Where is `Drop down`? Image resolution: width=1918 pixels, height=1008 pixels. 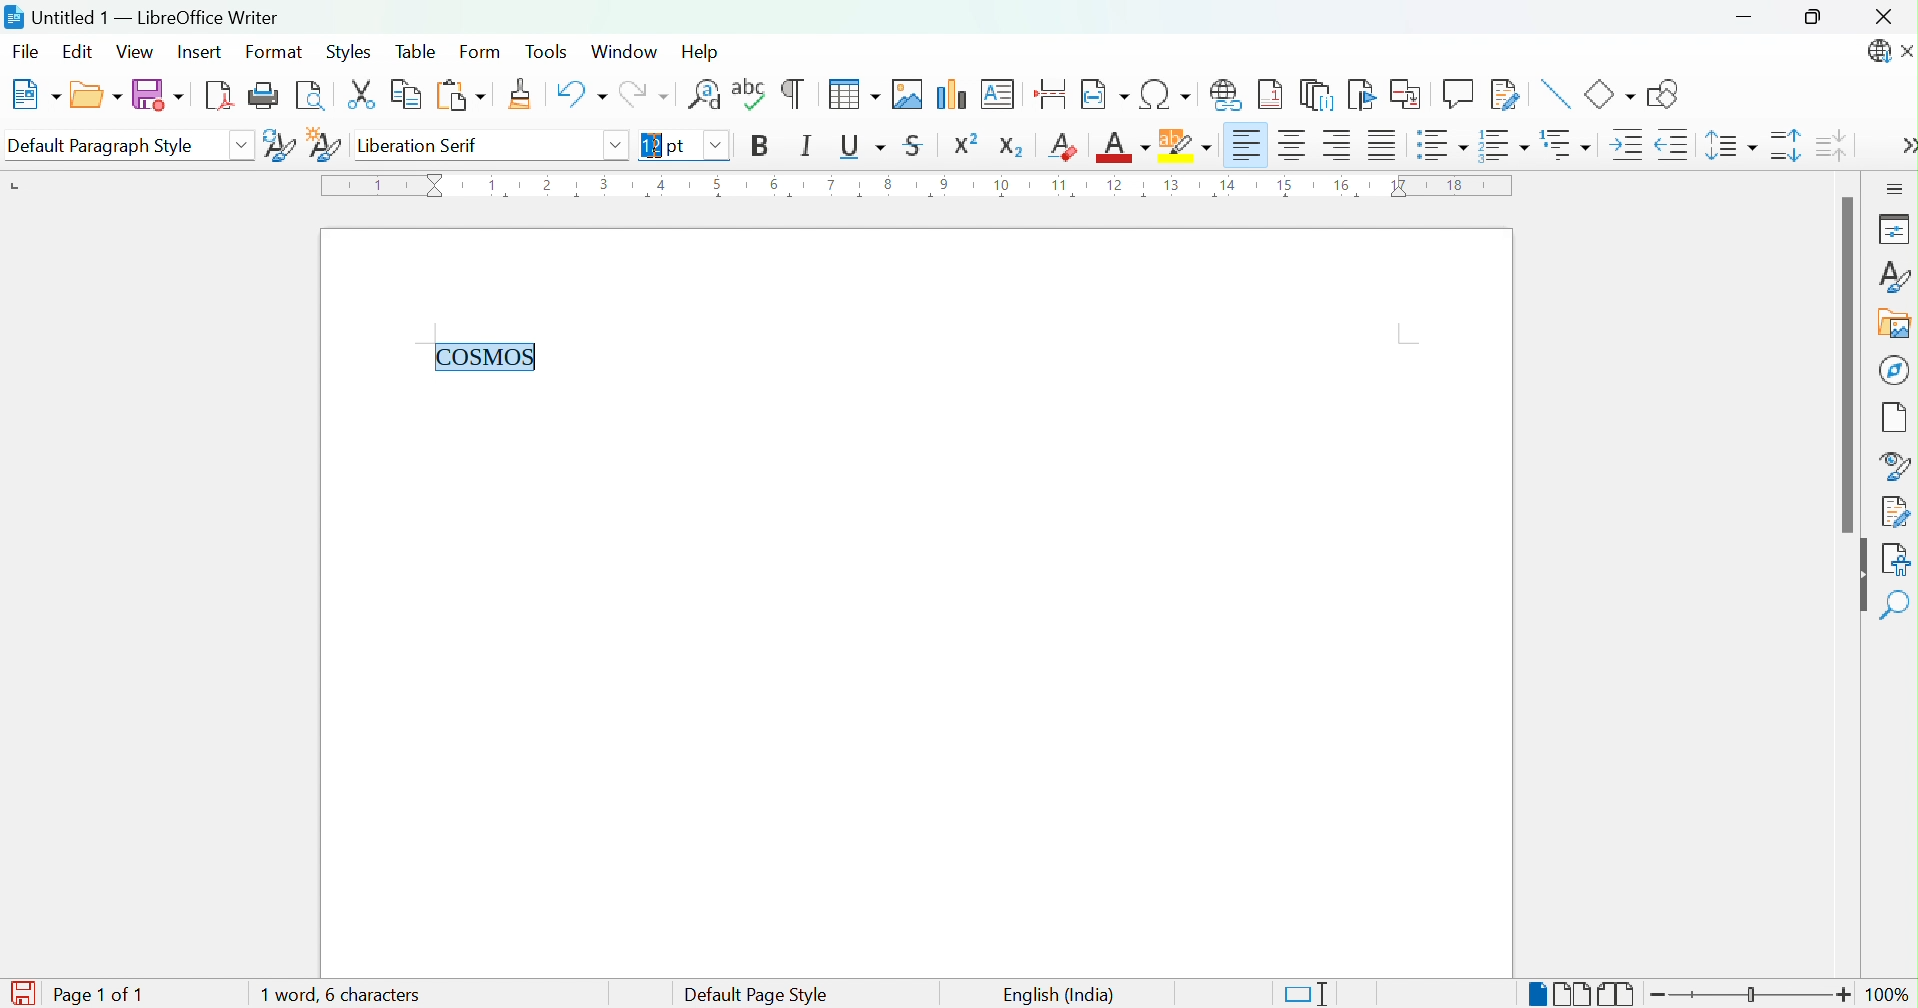
Drop down is located at coordinates (614, 145).